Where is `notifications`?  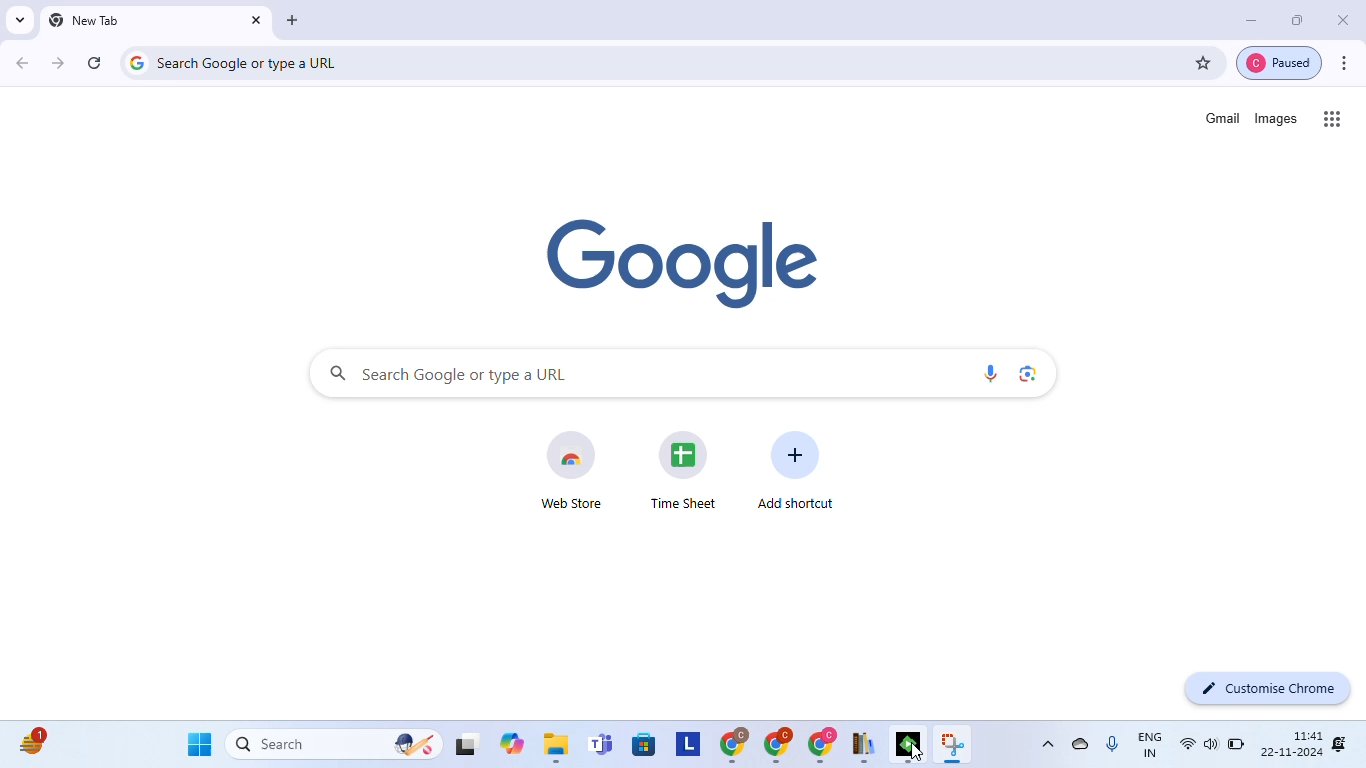
notifications is located at coordinates (1340, 743).